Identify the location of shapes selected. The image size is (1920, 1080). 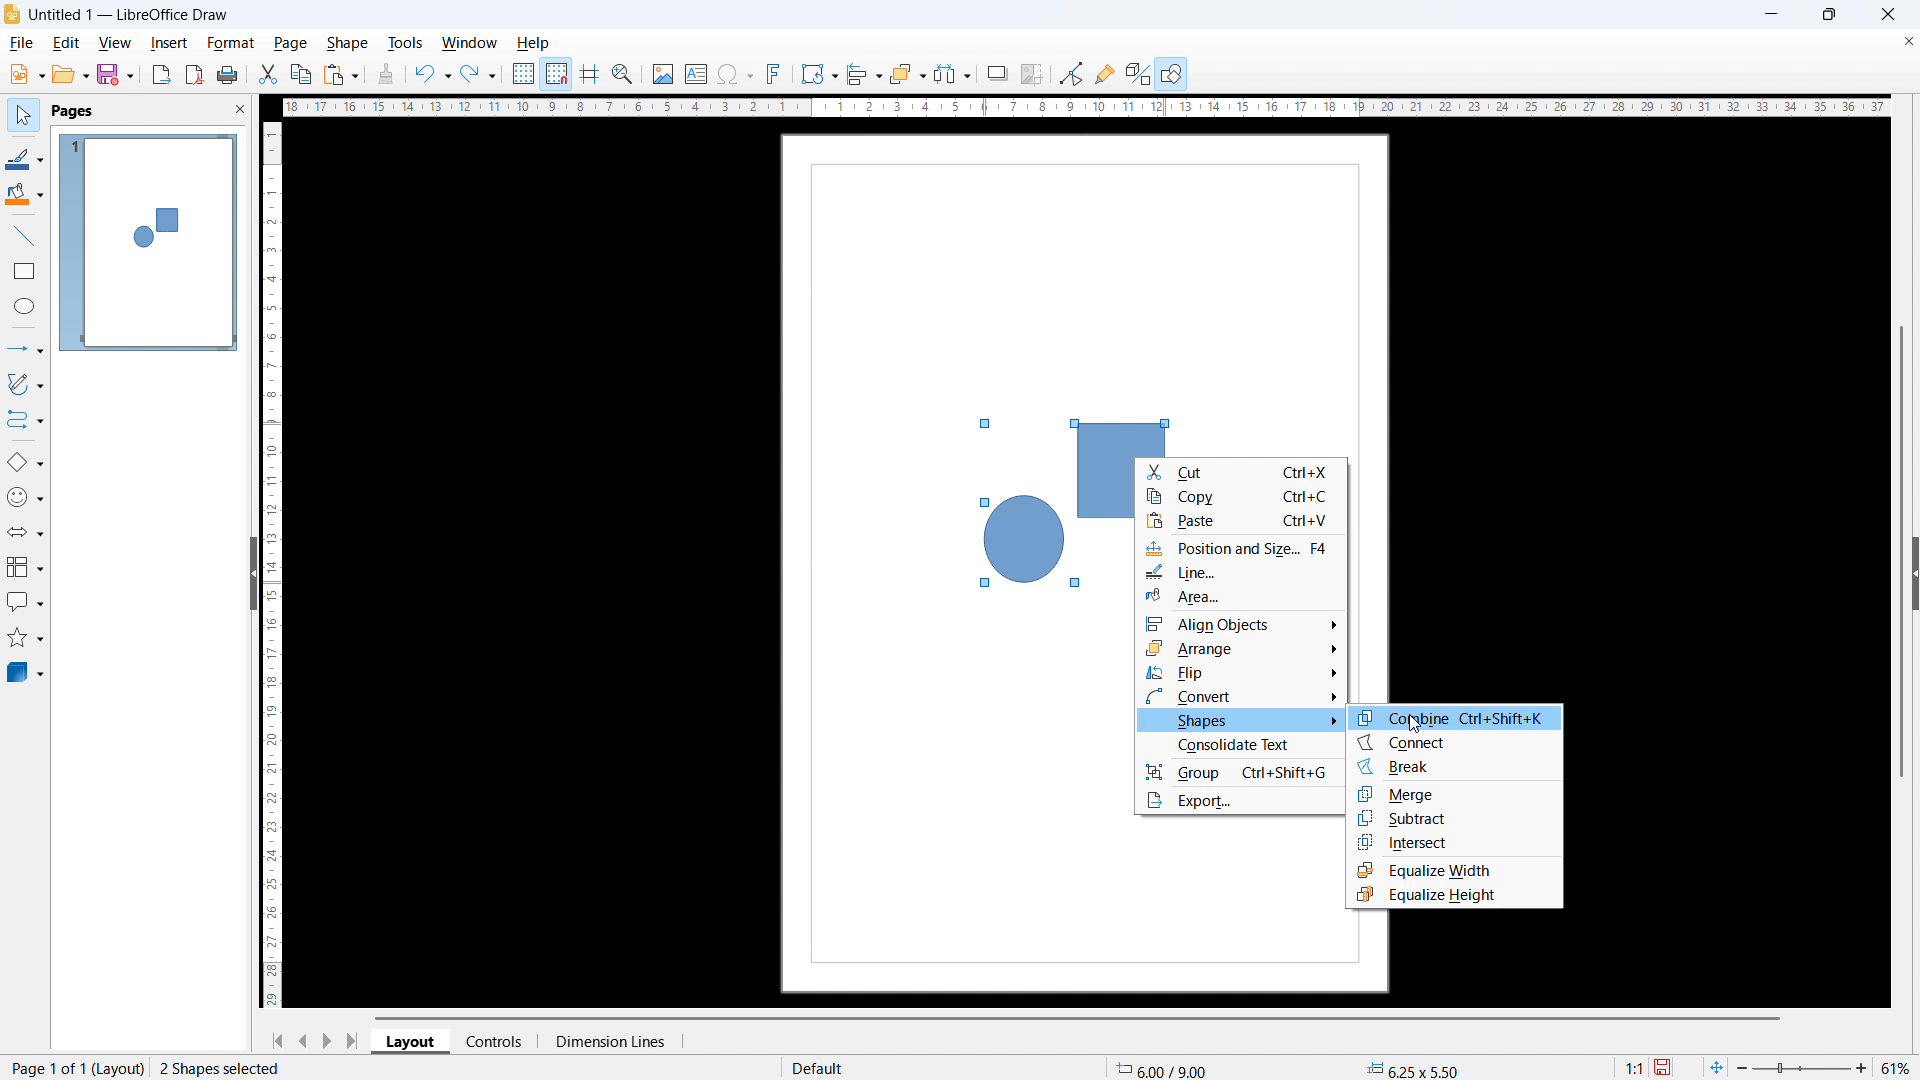
(1043, 504).